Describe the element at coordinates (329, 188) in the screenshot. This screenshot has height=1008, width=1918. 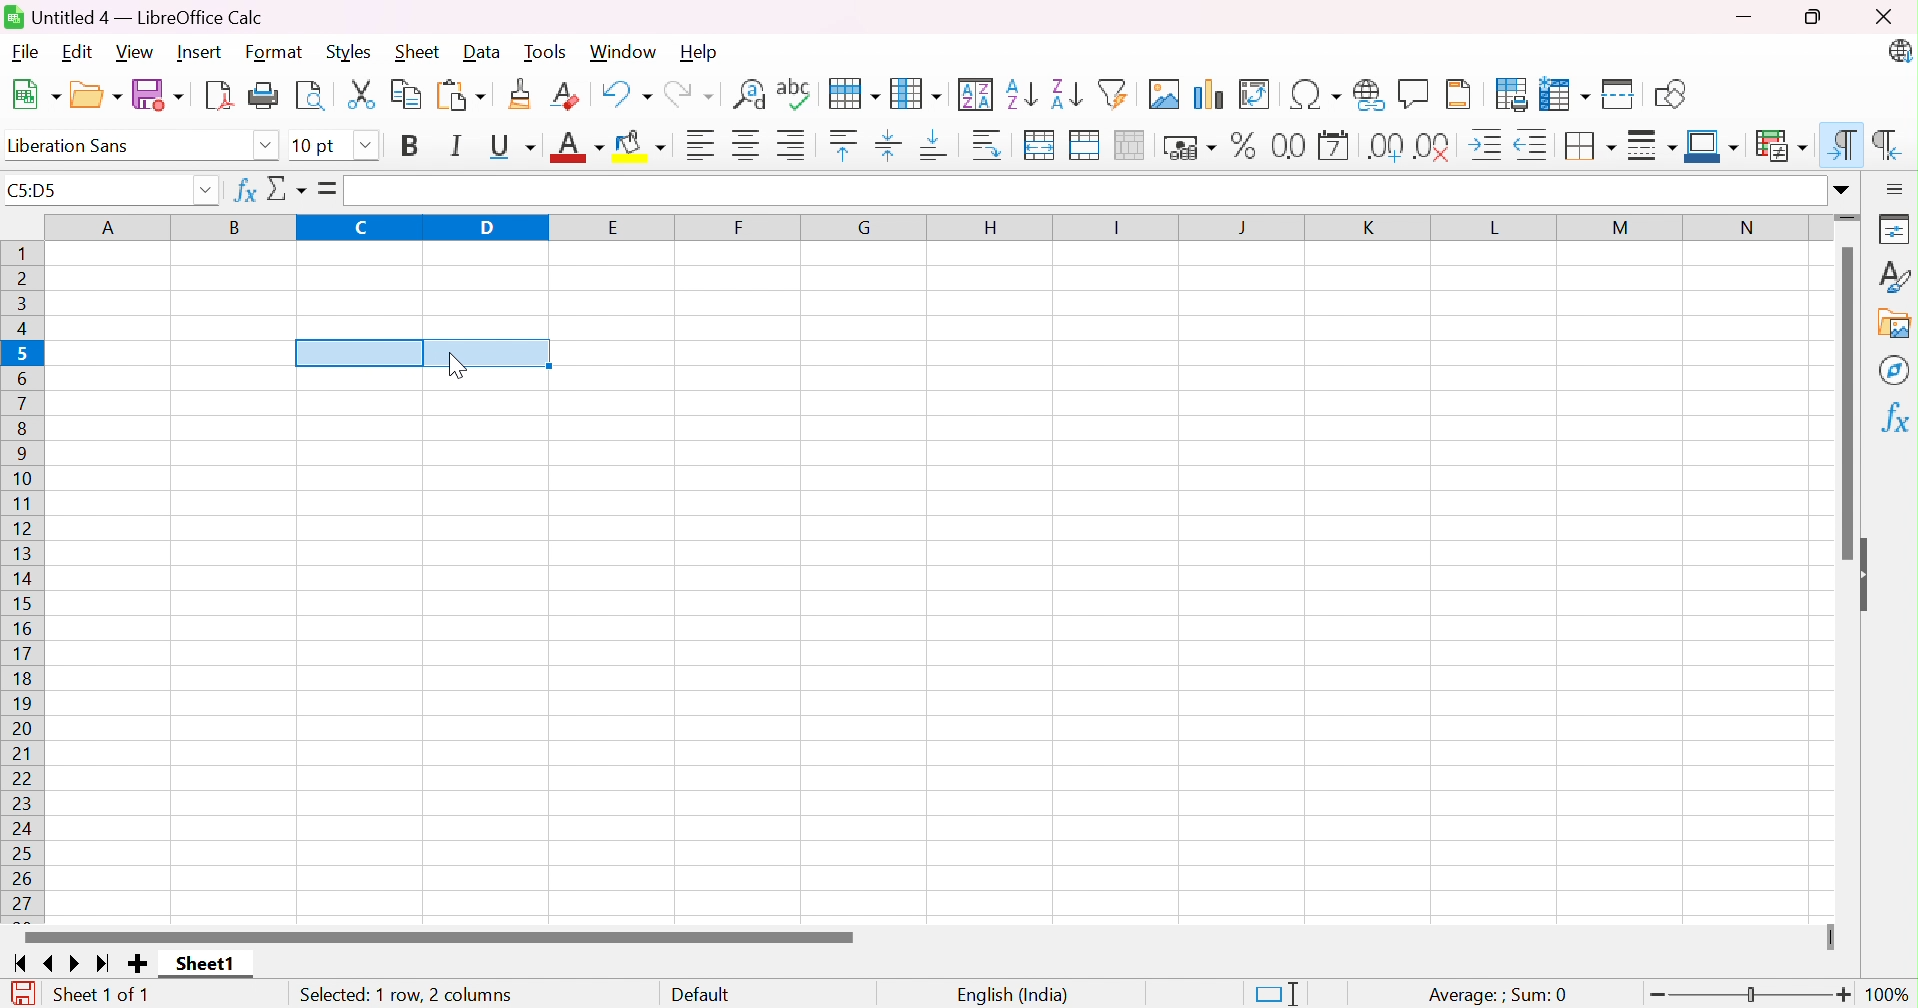
I see `Formula` at that location.